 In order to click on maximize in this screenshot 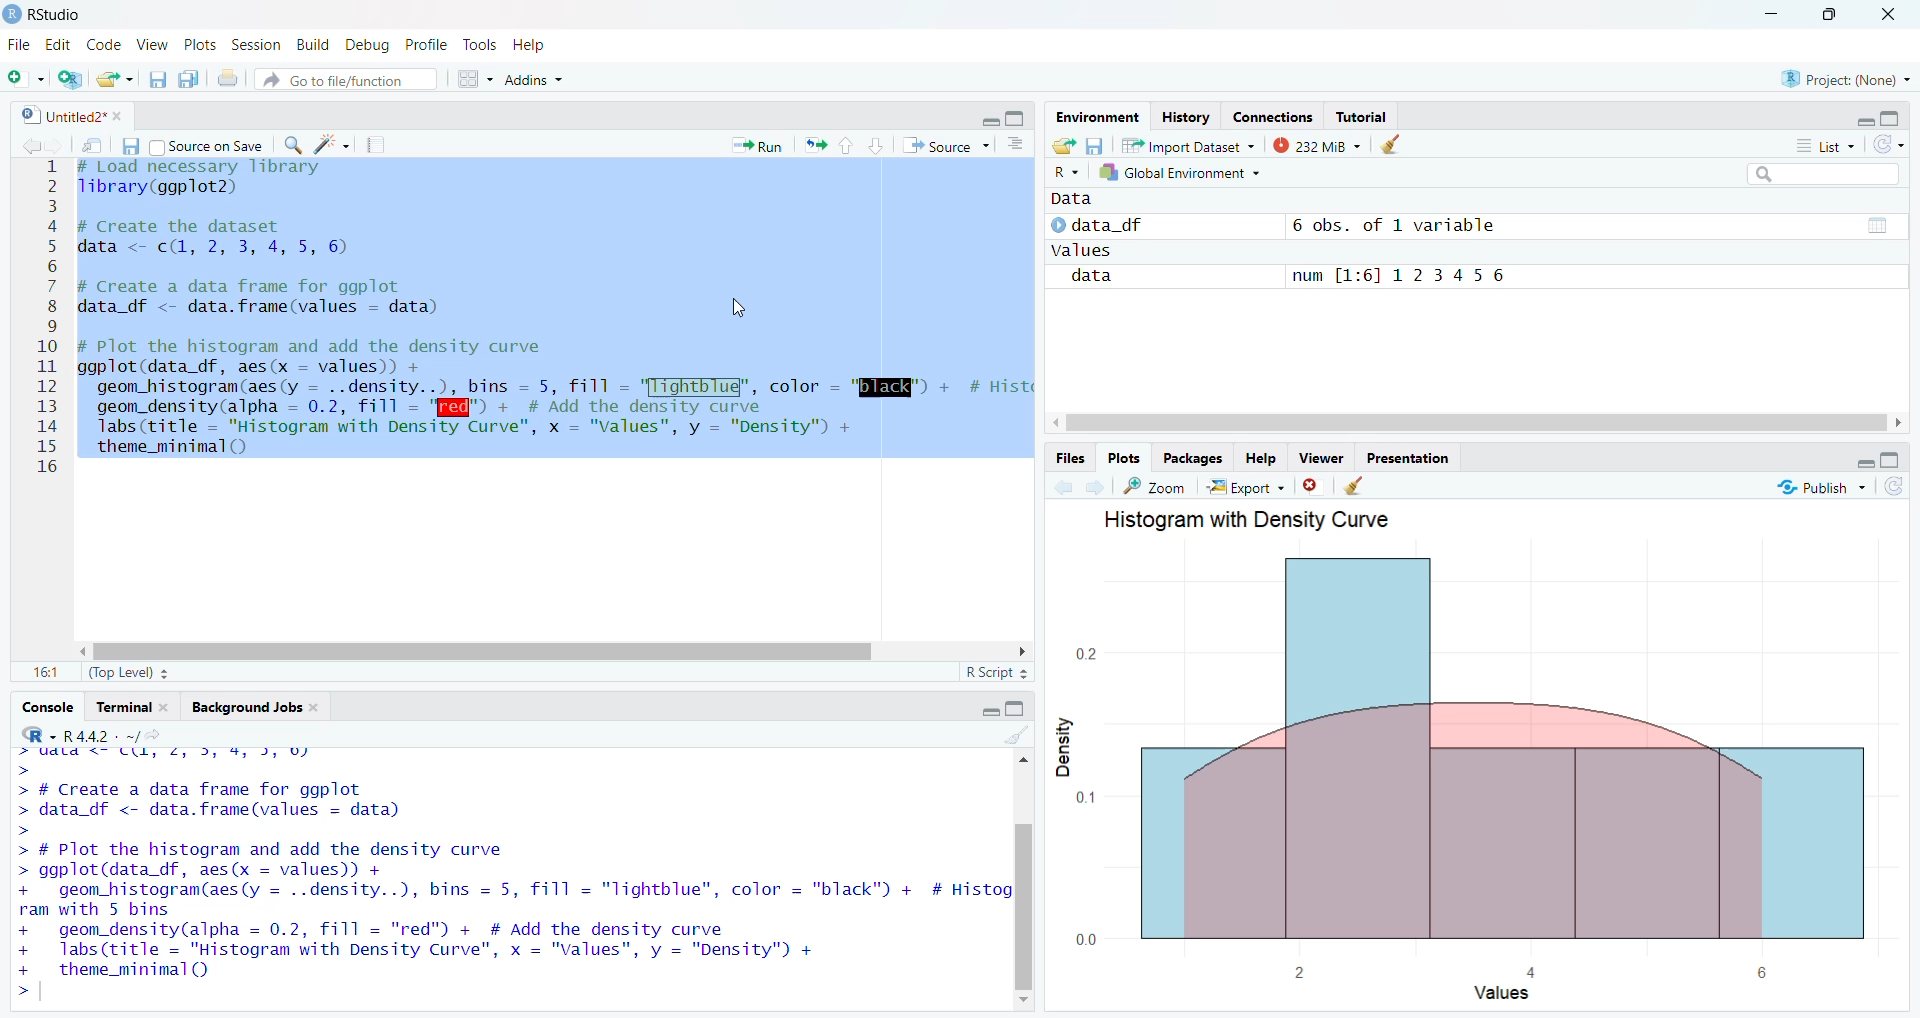, I will do `click(1892, 117)`.